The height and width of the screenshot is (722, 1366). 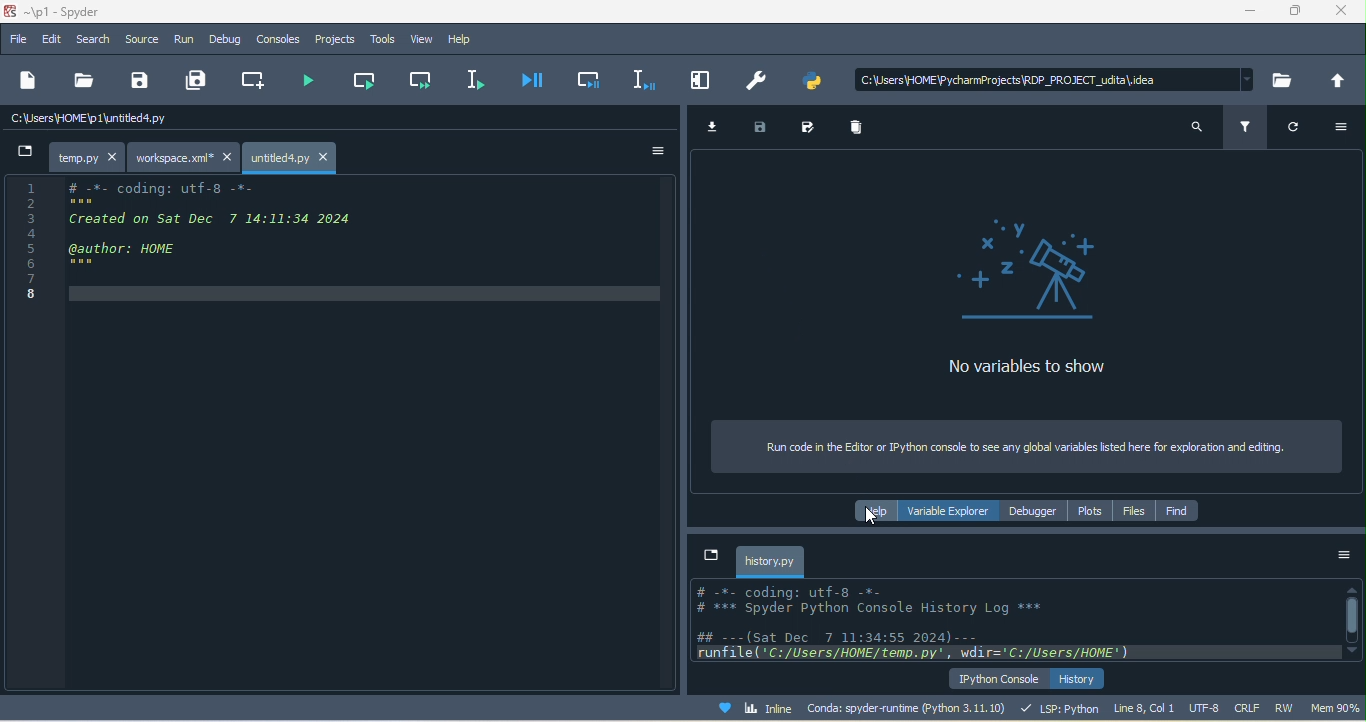 I want to click on c\users\home, so click(x=202, y=119).